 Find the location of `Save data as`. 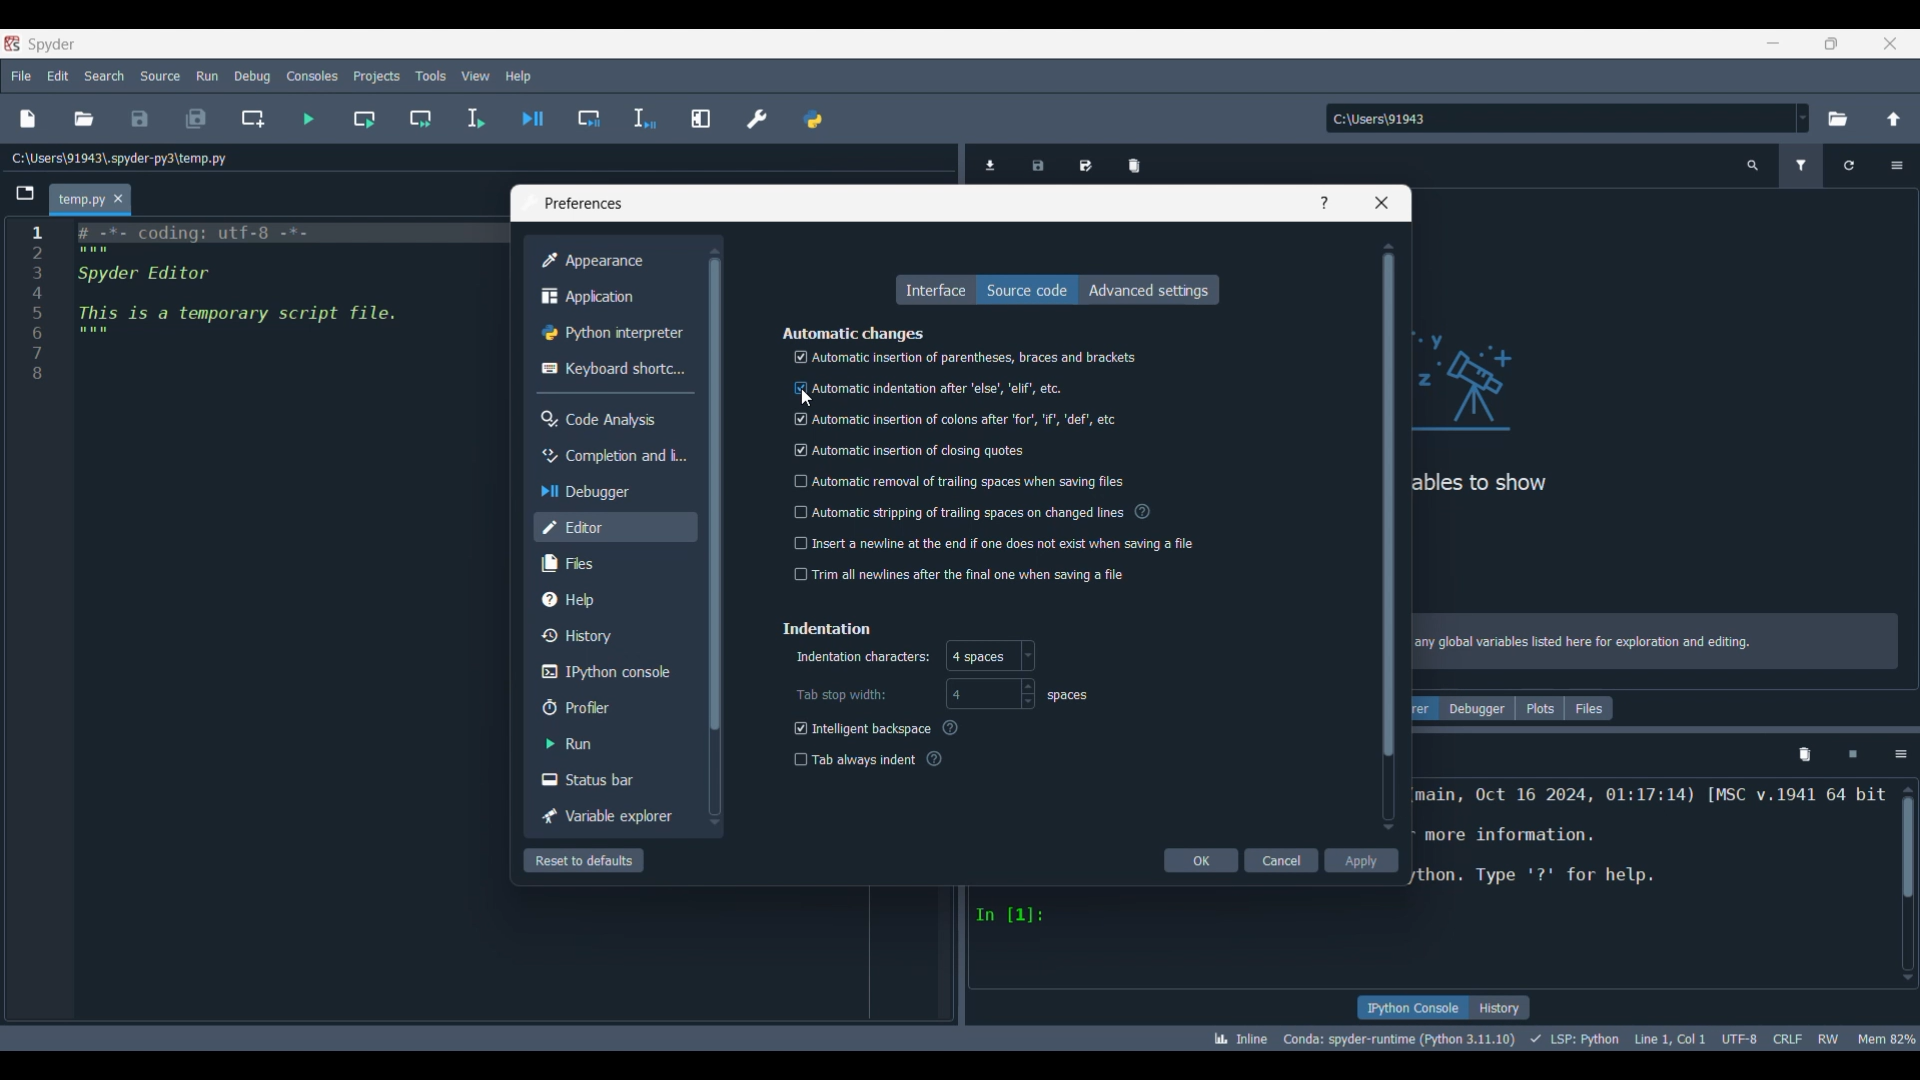

Save data as is located at coordinates (1086, 164).